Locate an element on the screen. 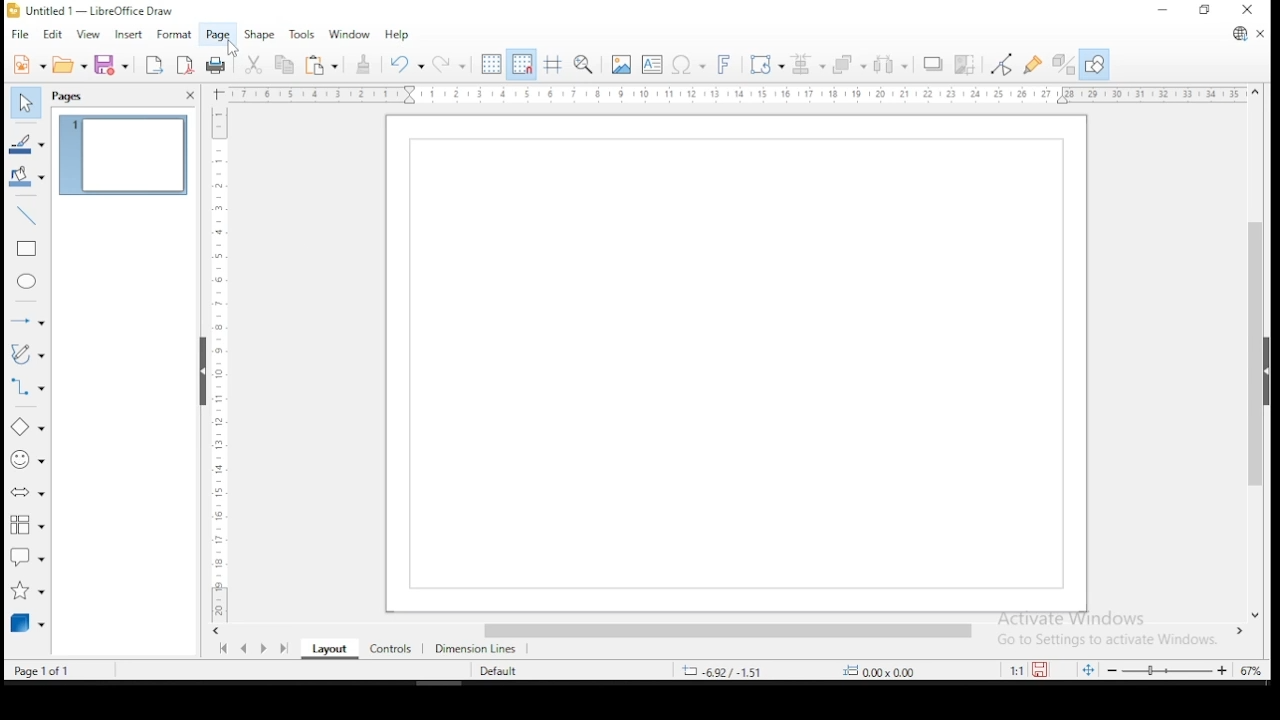 This screenshot has width=1280, height=720. redo is located at coordinates (449, 64).